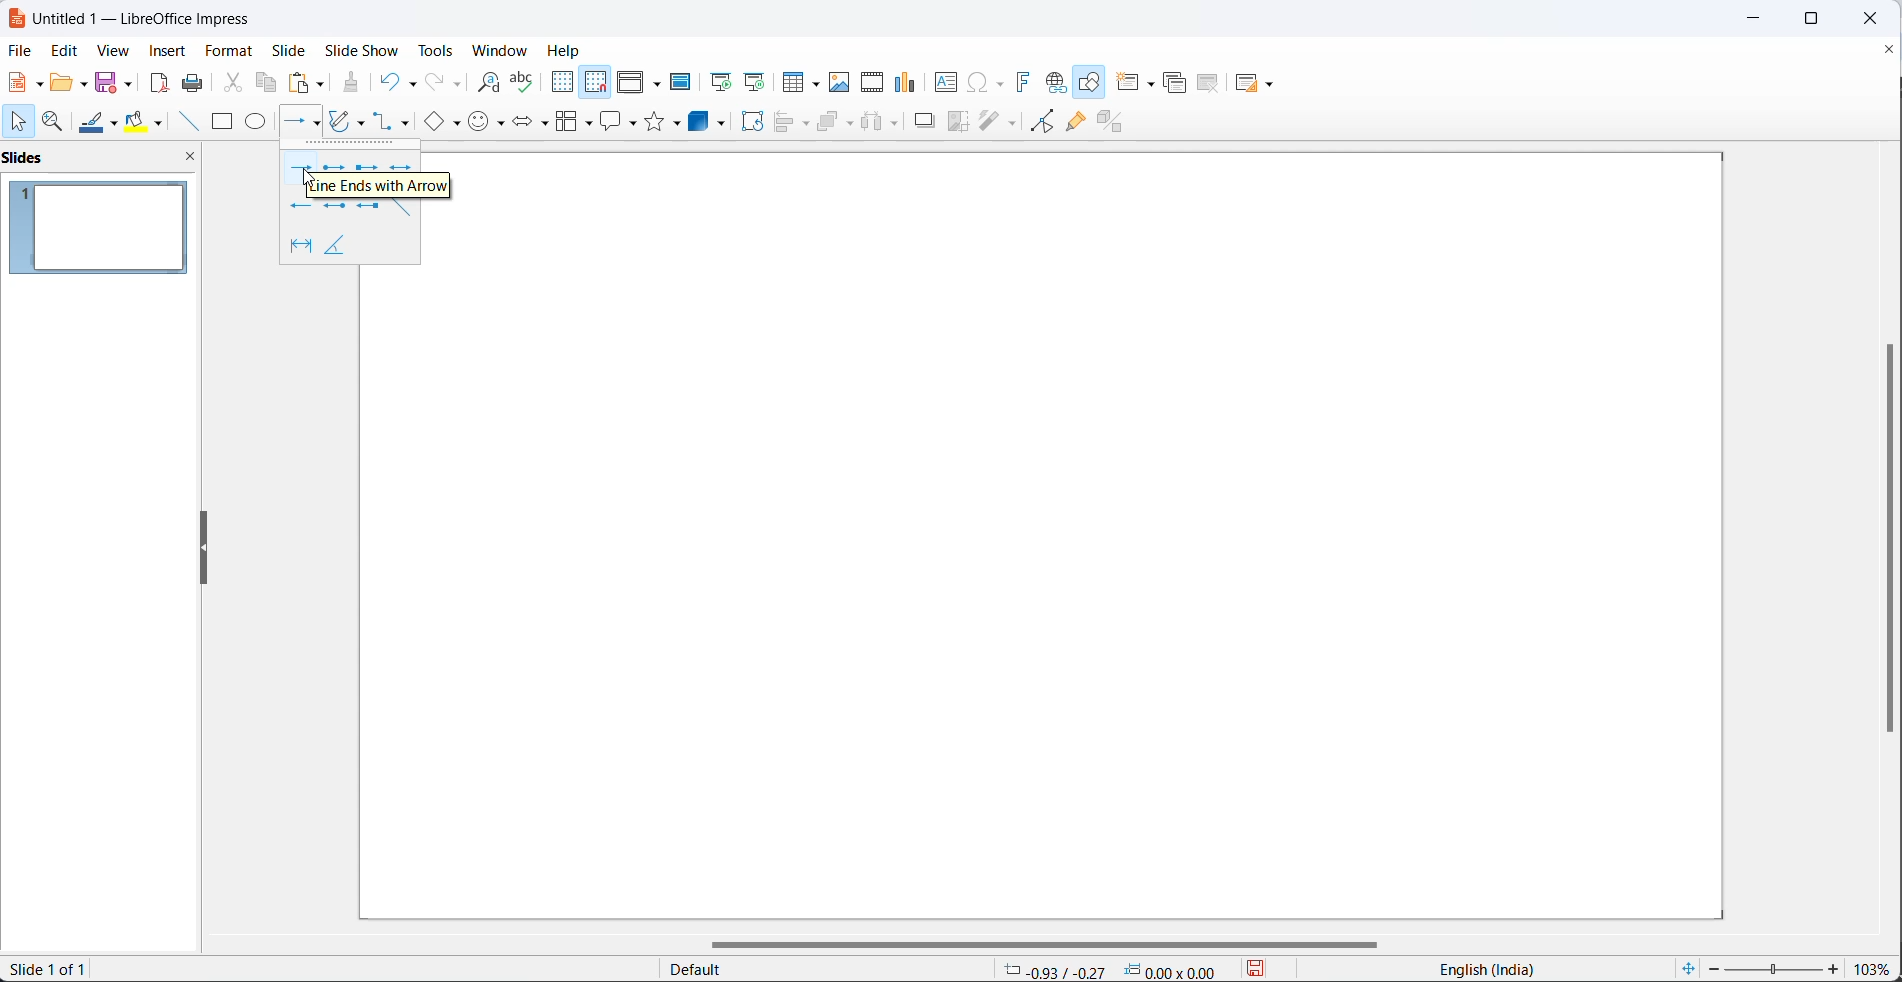 The width and height of the screenshot is (1902, 982). Describe the element at coordinates (397, 81) in the screenshot. I see `undo` at that location.